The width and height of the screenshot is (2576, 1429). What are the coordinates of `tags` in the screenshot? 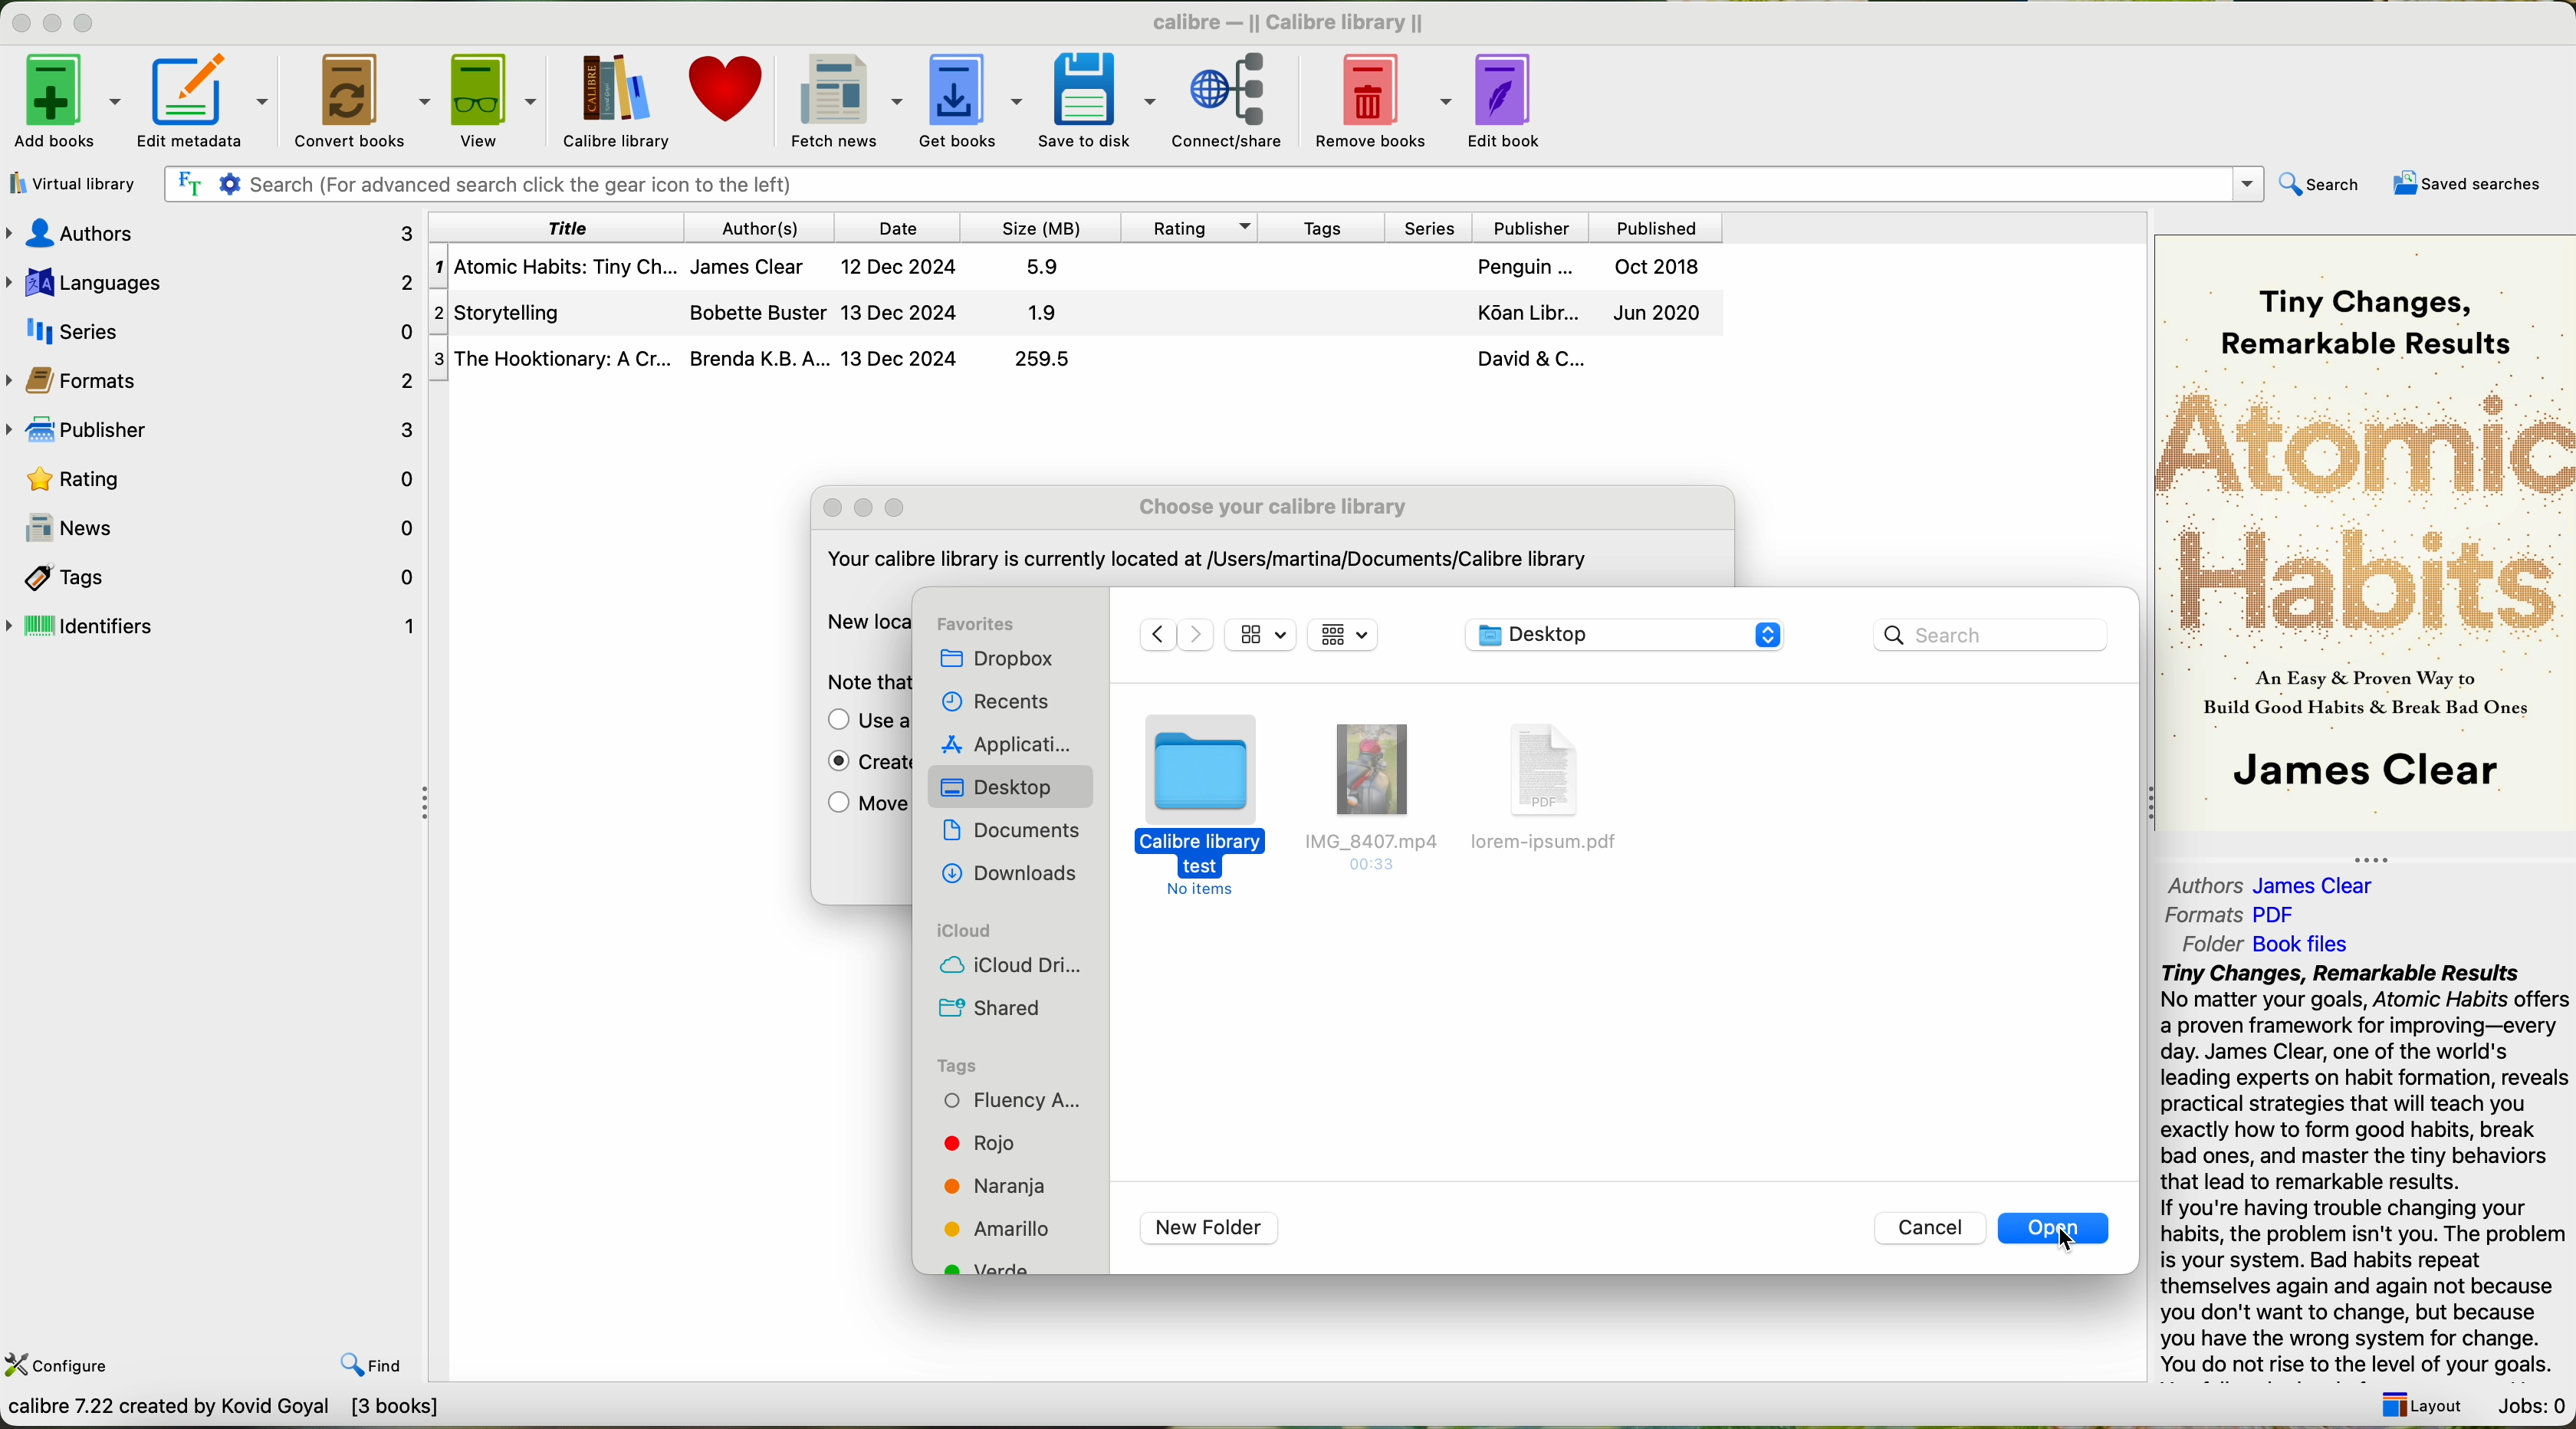 It's located at (958, 1065).